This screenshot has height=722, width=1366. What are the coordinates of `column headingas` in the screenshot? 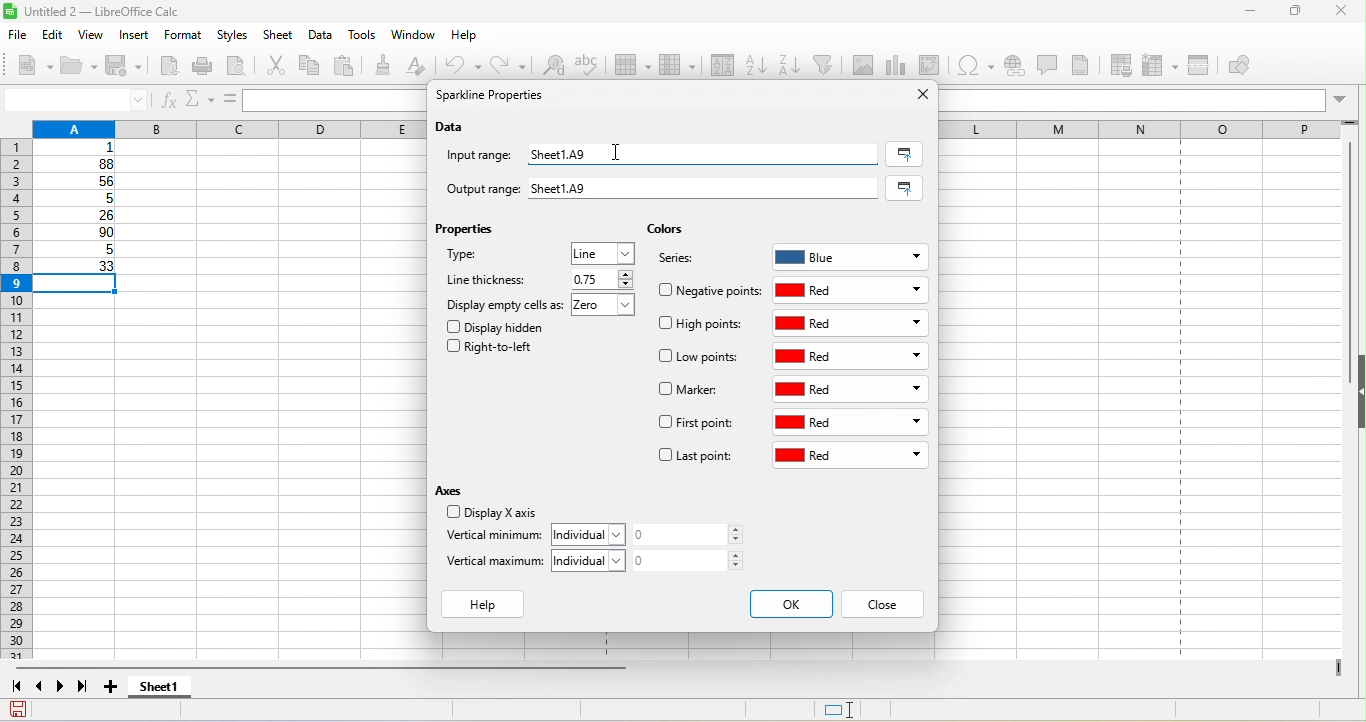 It's located at (1155, 128).